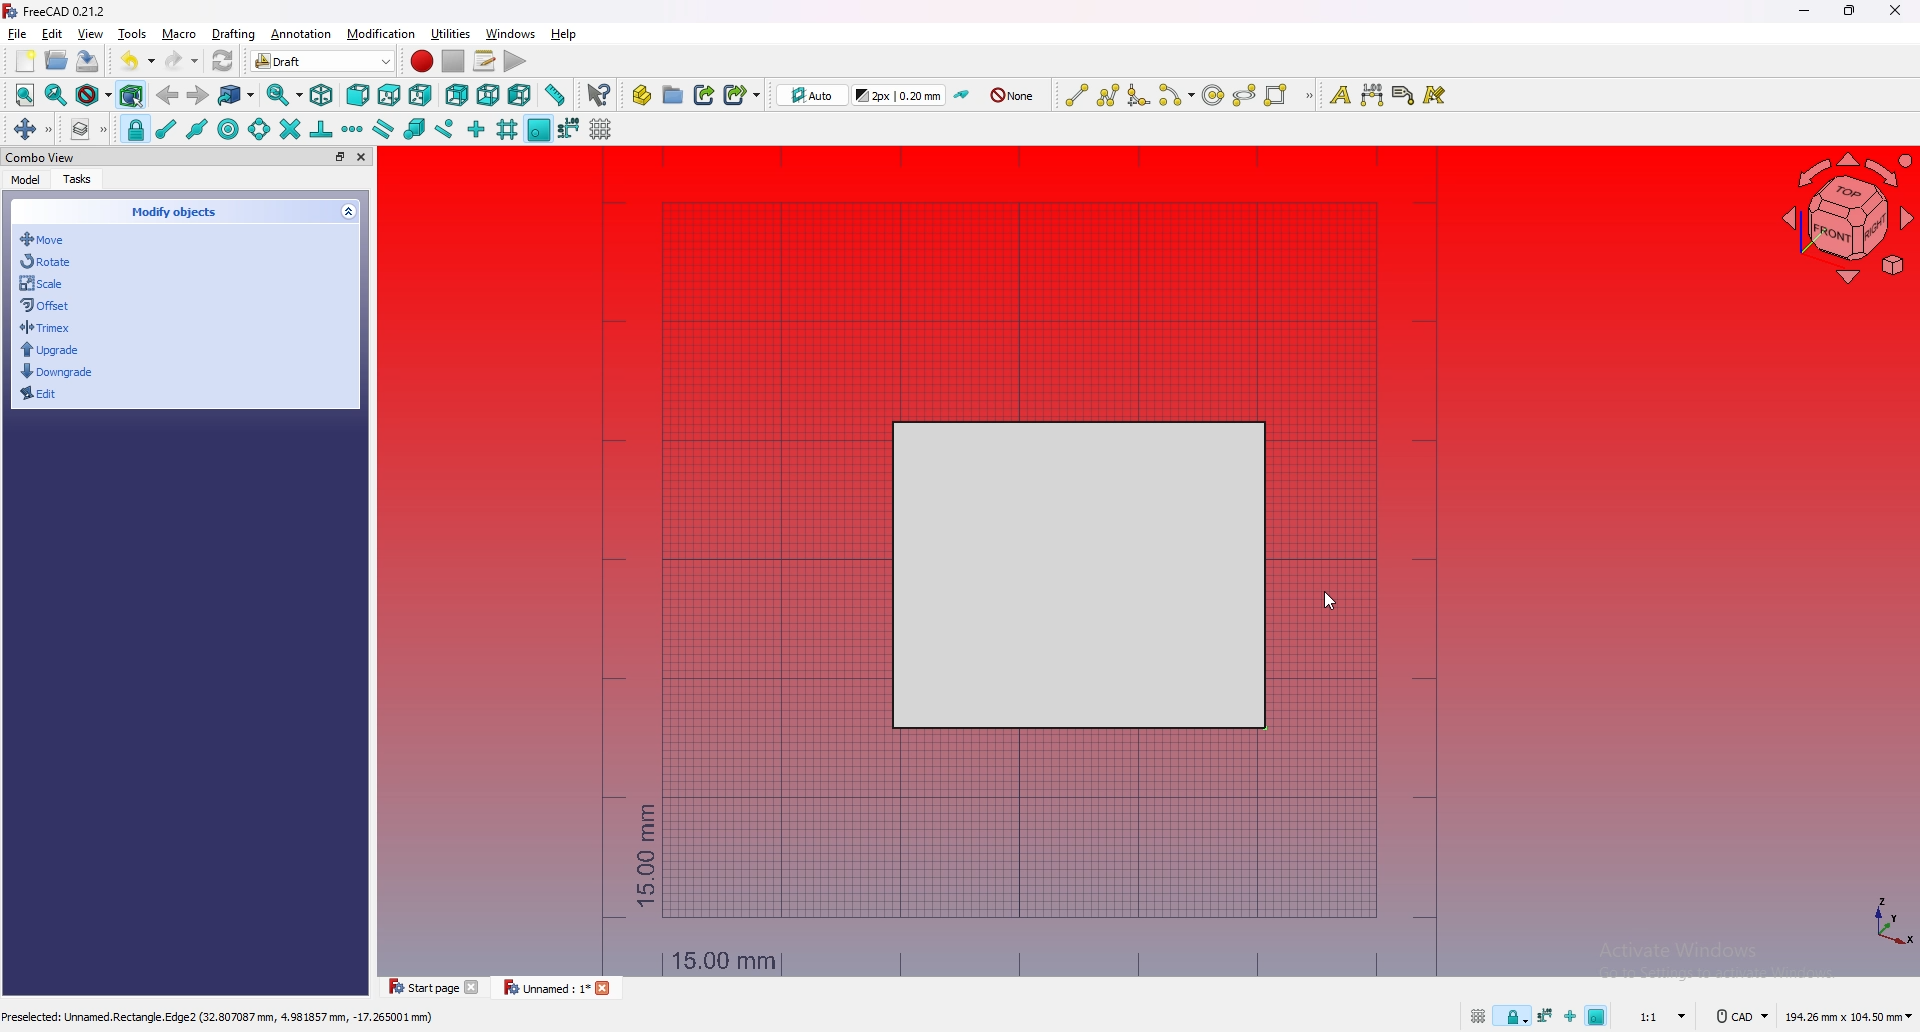  What do you see at coordinates (599, 95) in the screenshot?
I see `whats this` at bounding box center [599, 95].